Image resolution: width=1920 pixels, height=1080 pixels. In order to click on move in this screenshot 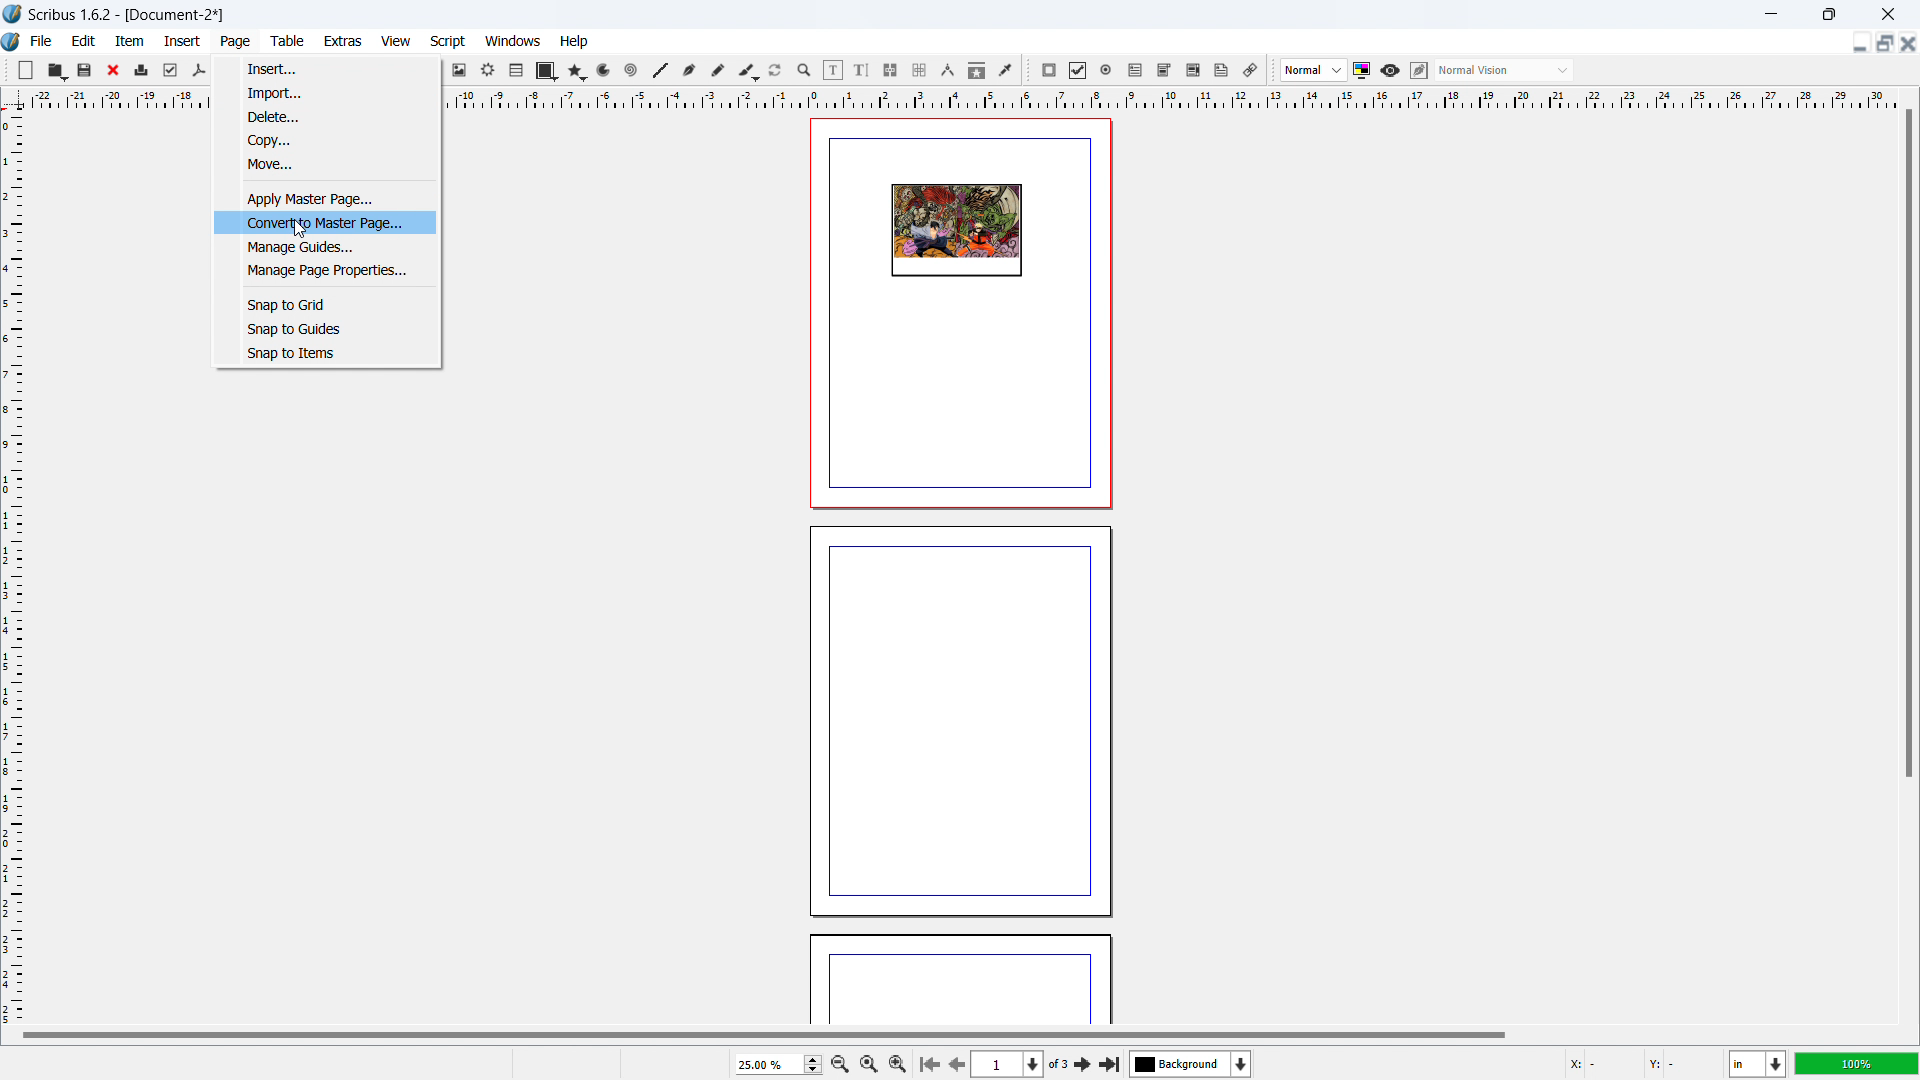, I will do `click(327, 165)`.